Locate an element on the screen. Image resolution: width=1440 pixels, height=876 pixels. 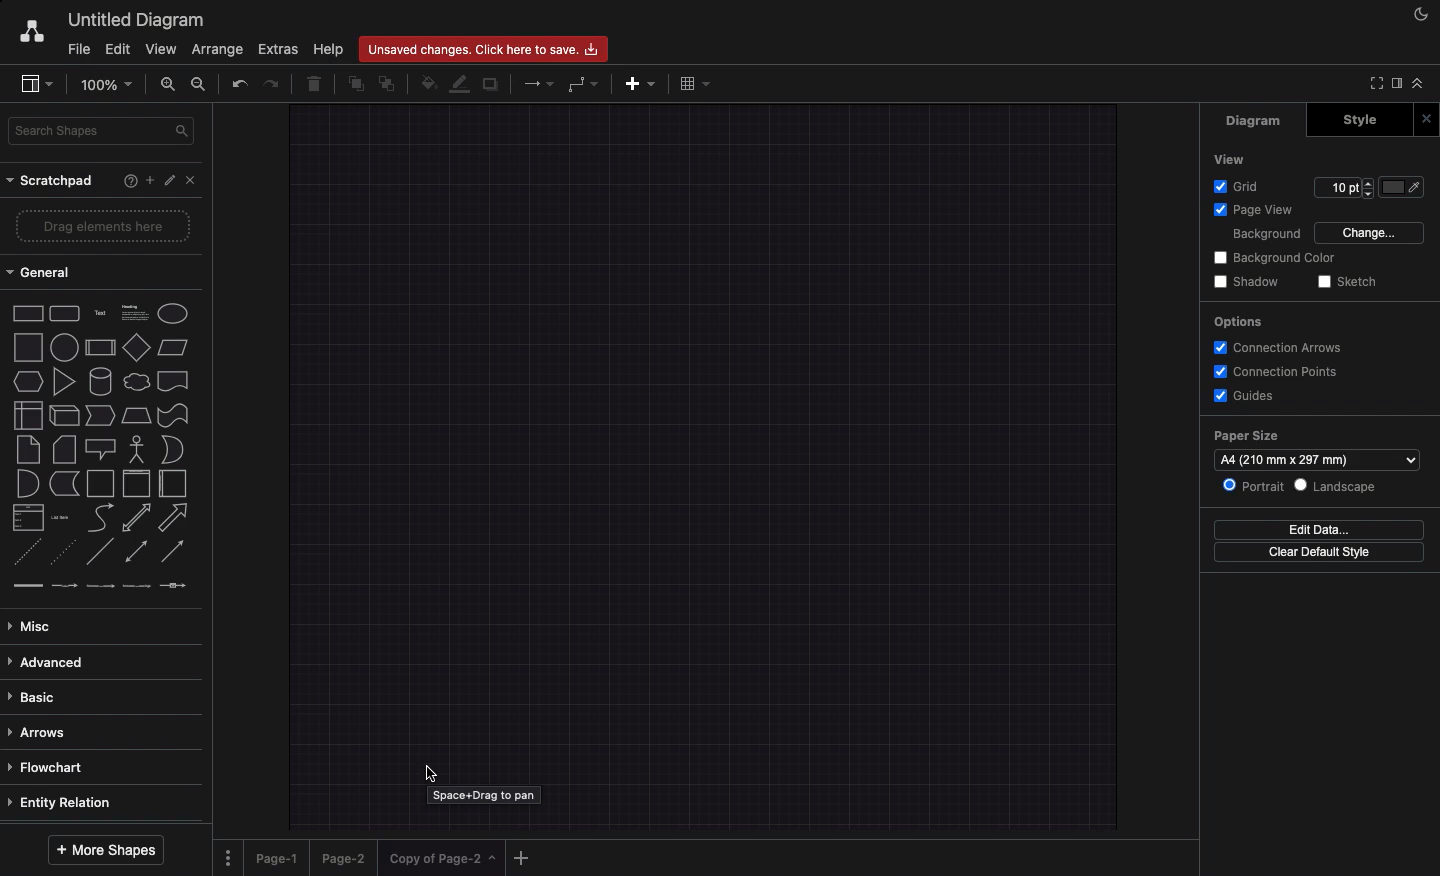
Draw.io logo is located at coordinates (32, 33).